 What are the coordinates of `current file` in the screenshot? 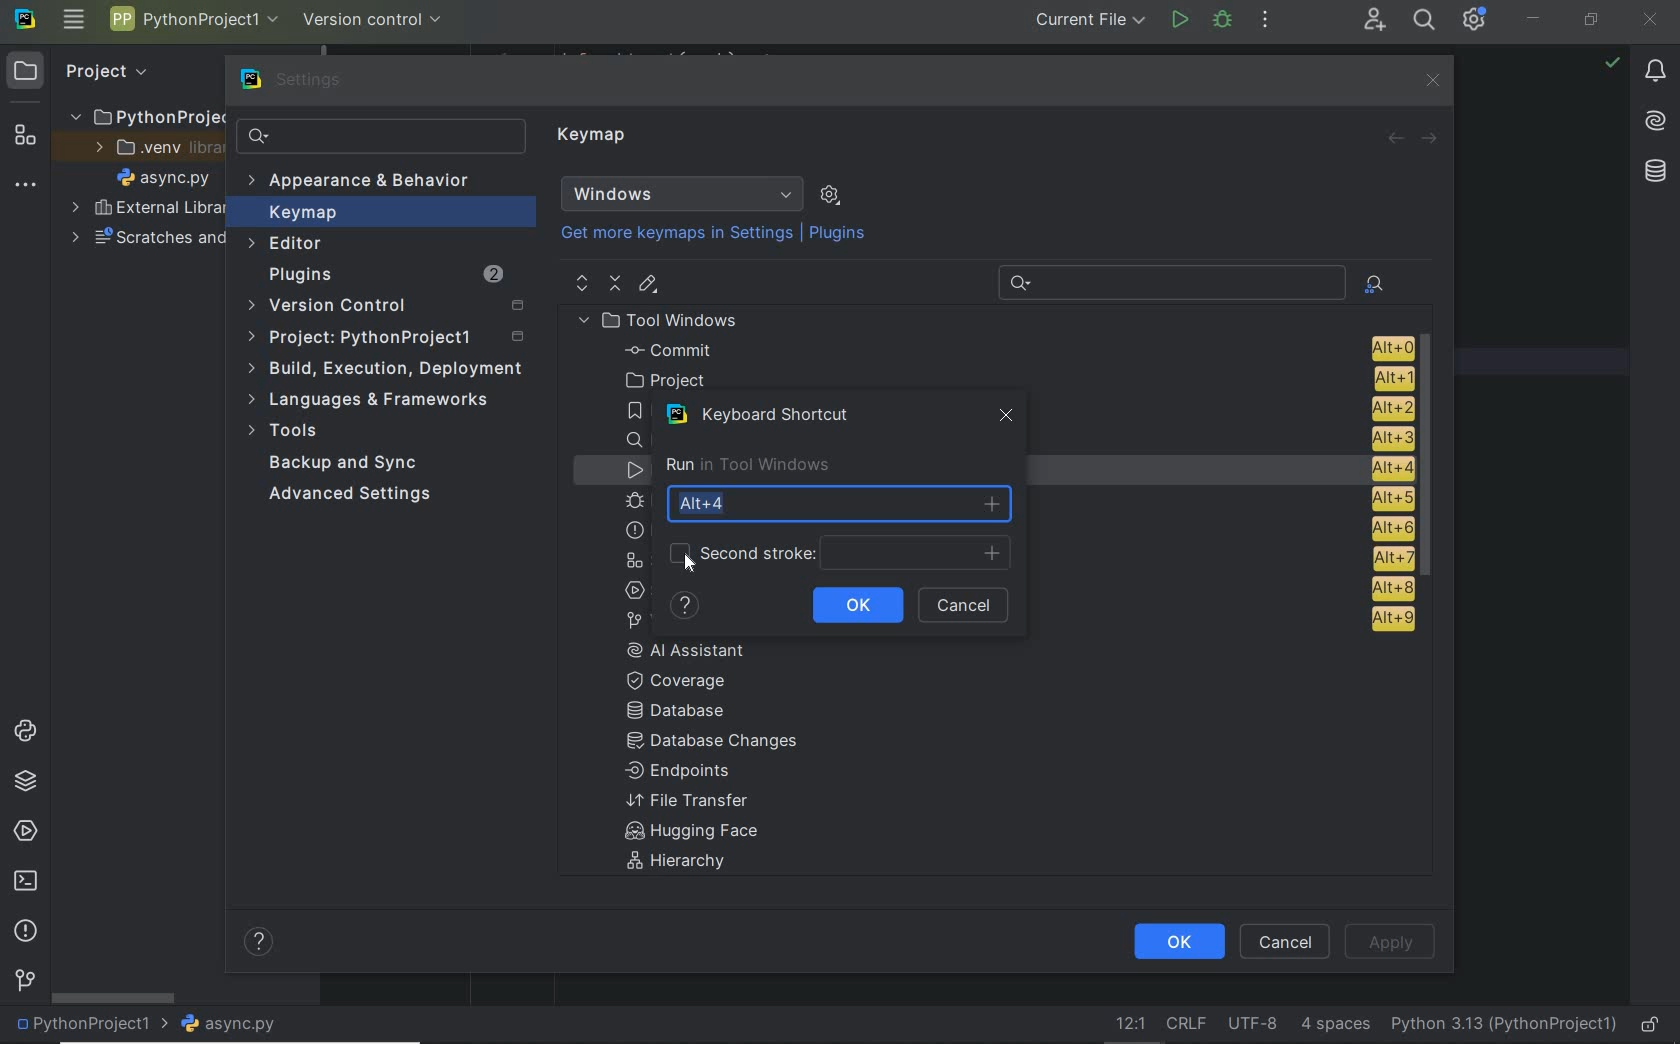 It's located at (1084, 22).